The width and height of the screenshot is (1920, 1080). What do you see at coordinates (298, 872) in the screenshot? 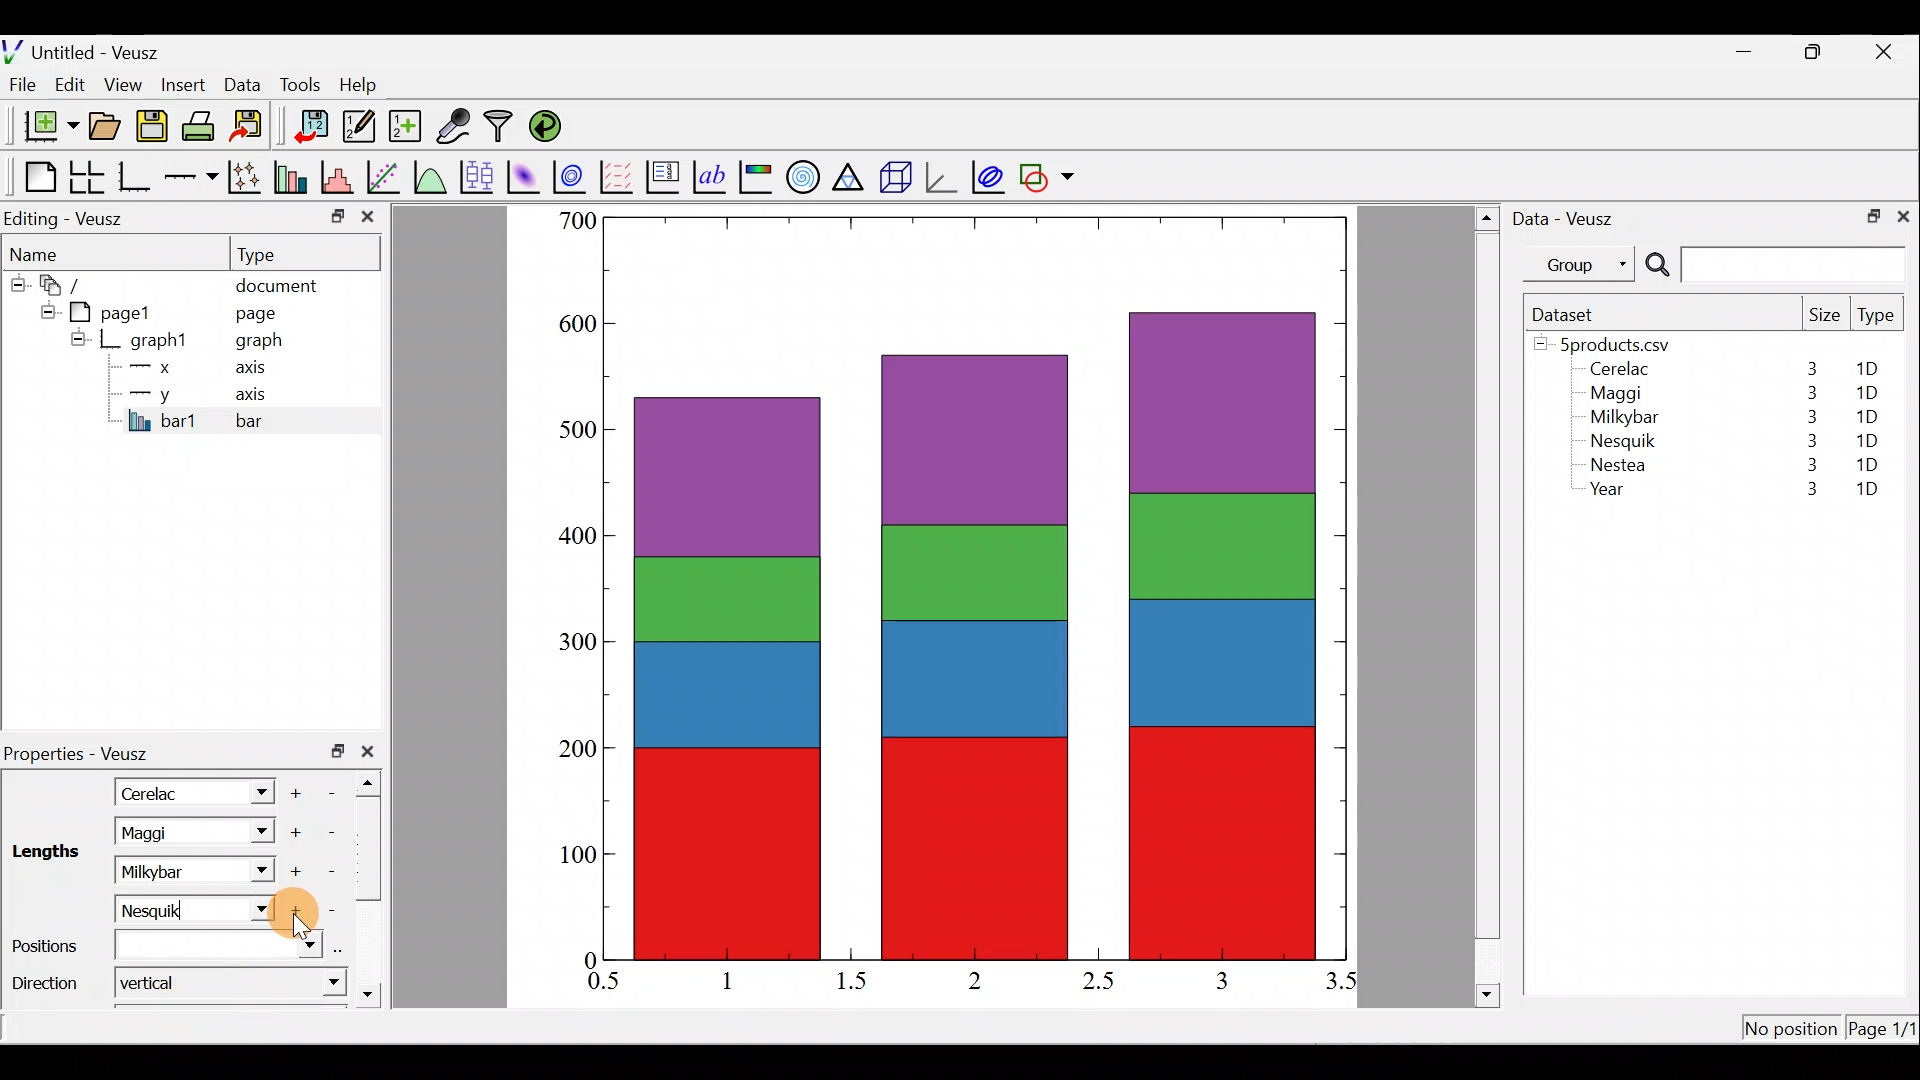
I see `Add another item` at bounding box center [298, 872].